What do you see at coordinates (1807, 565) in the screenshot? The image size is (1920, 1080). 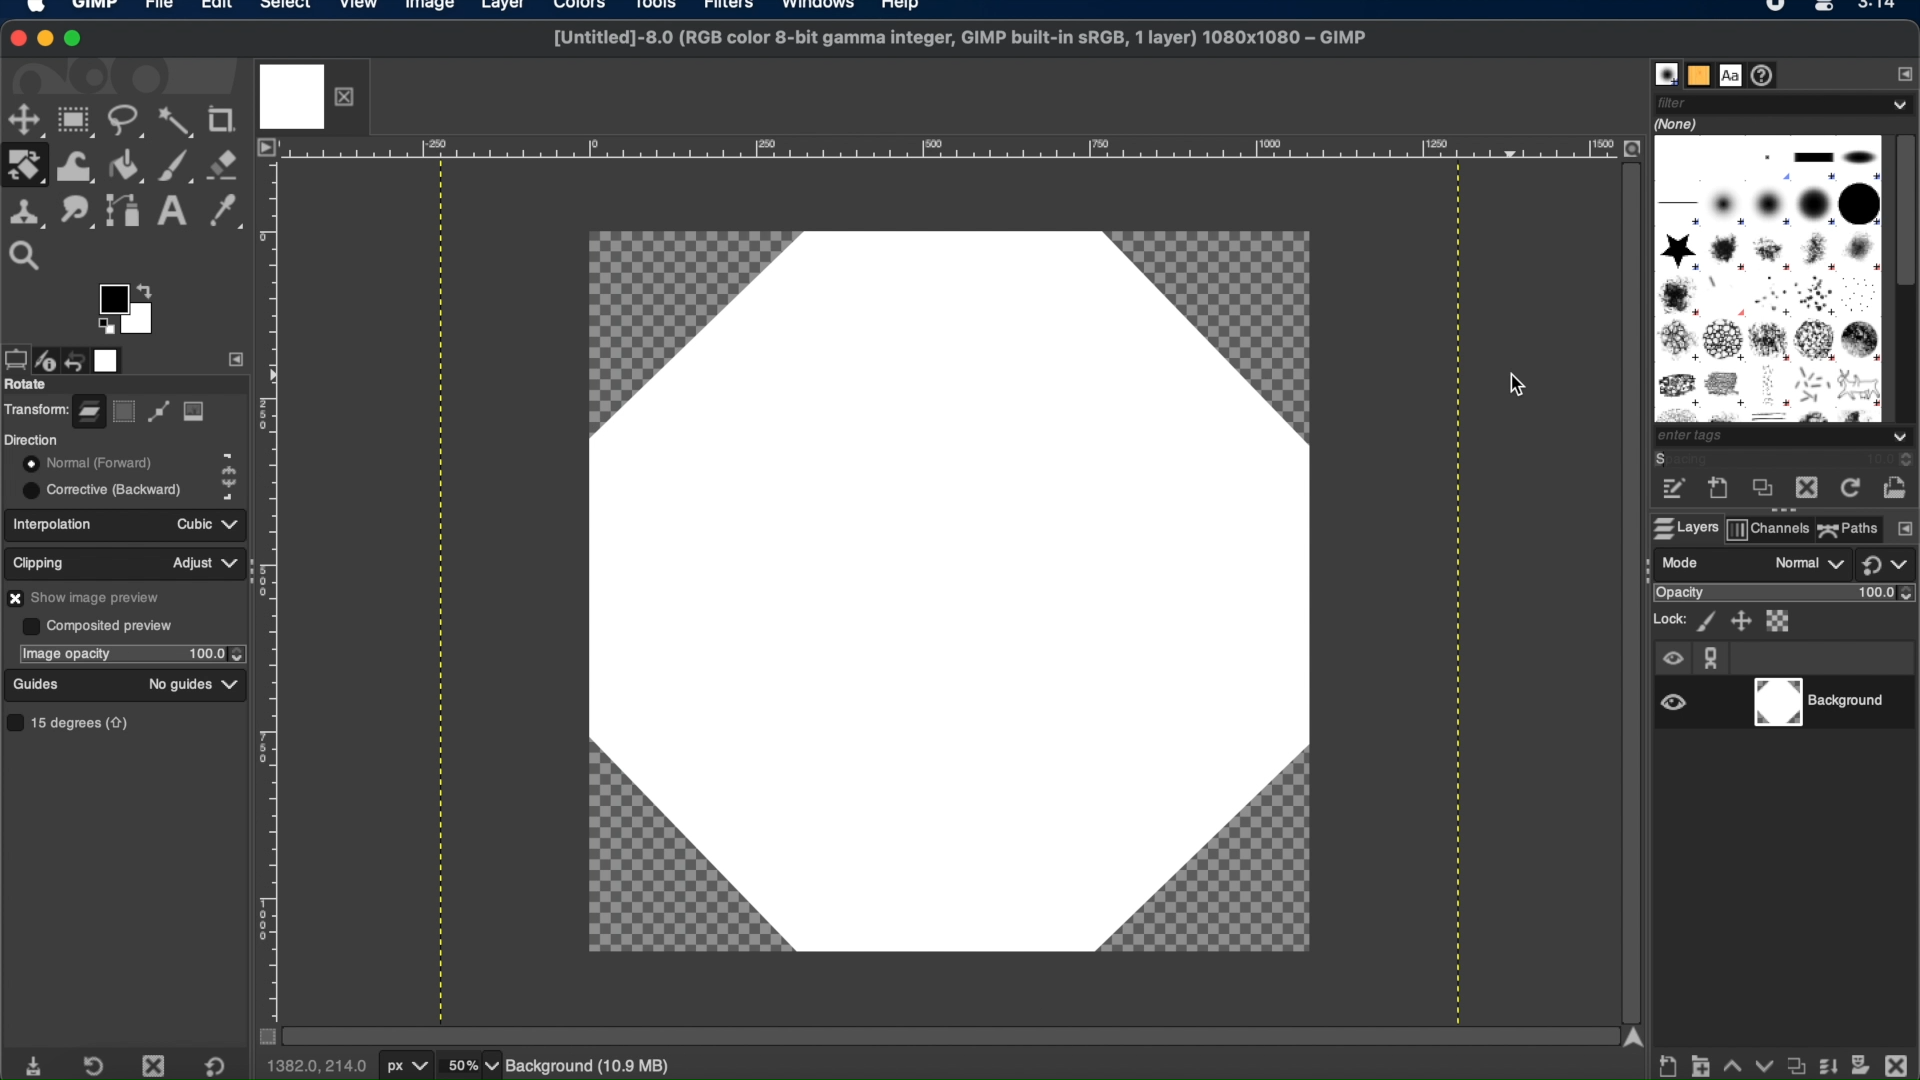 I see `normal drop down` at bounding box center [1807, 565].